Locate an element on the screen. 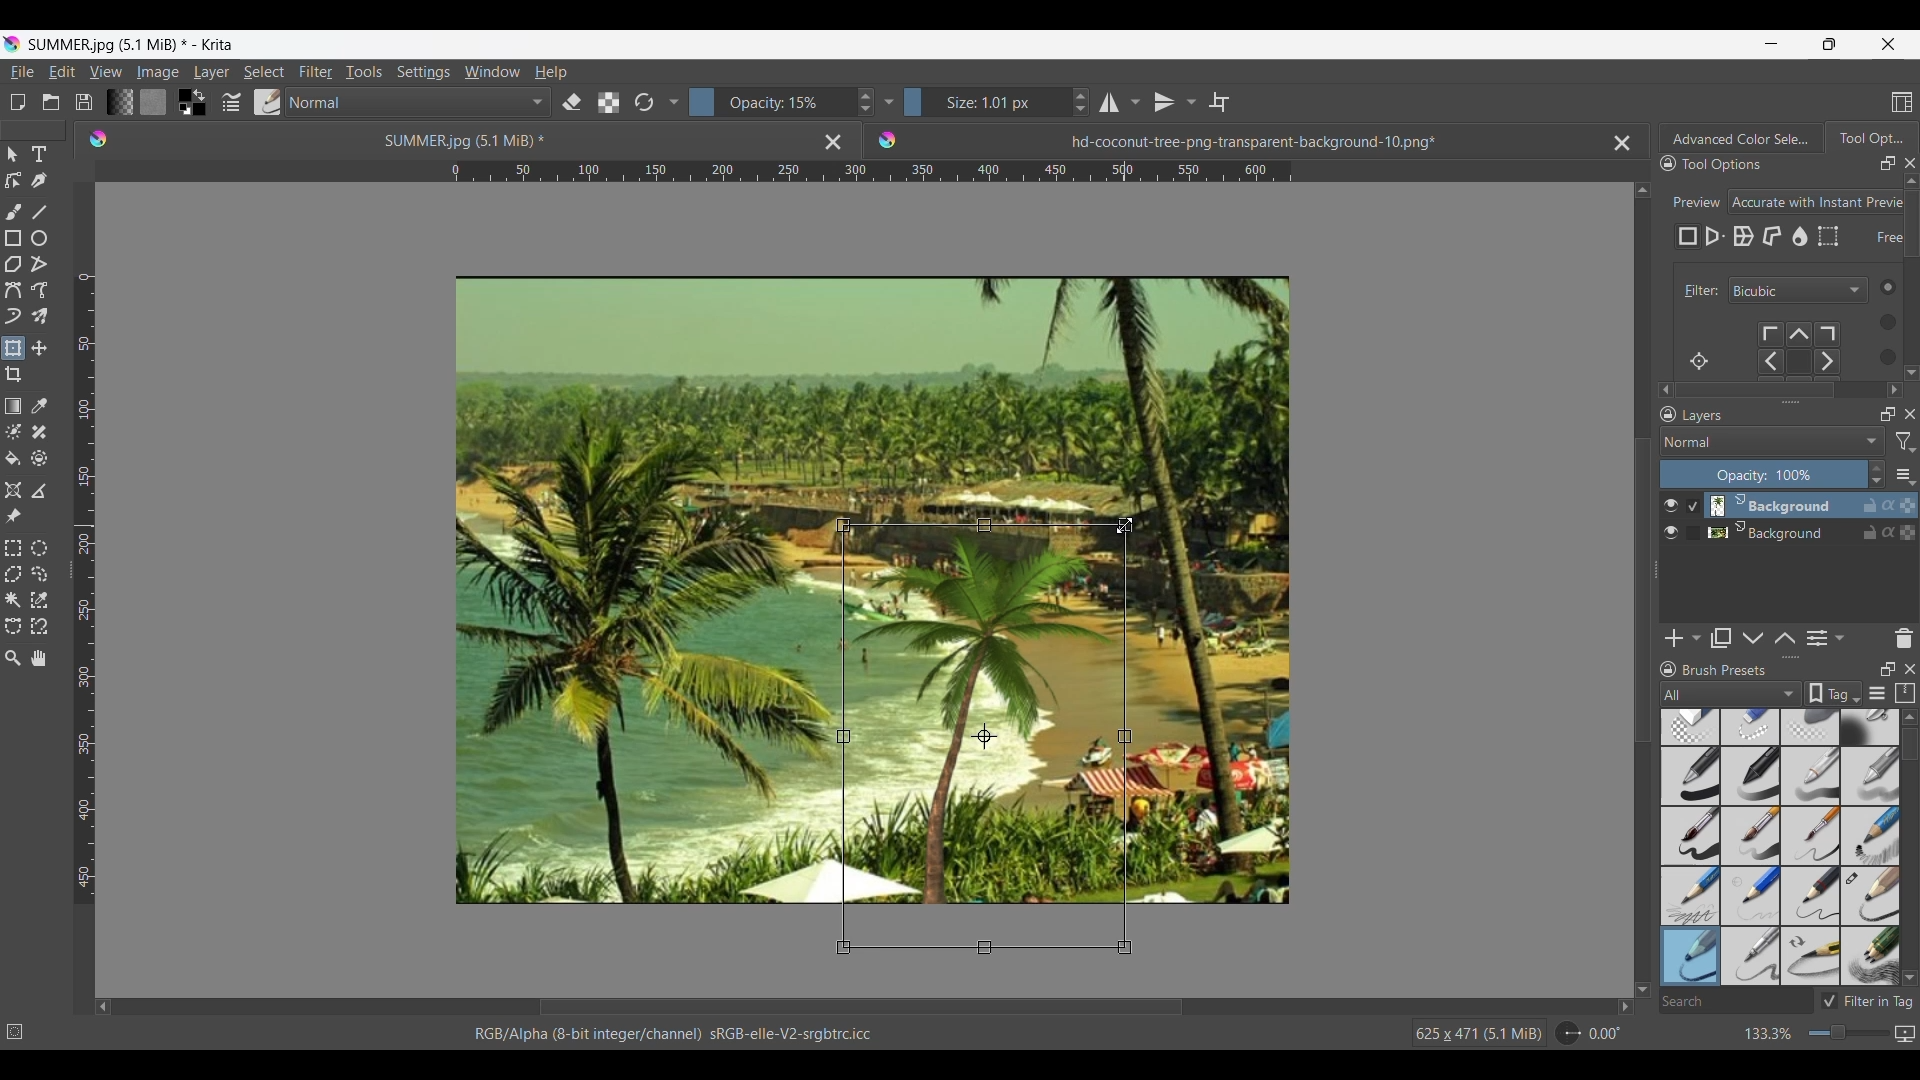 This screenshot has width=1920, height=1080. Freehand path tool is located at coordinates (38, 290).